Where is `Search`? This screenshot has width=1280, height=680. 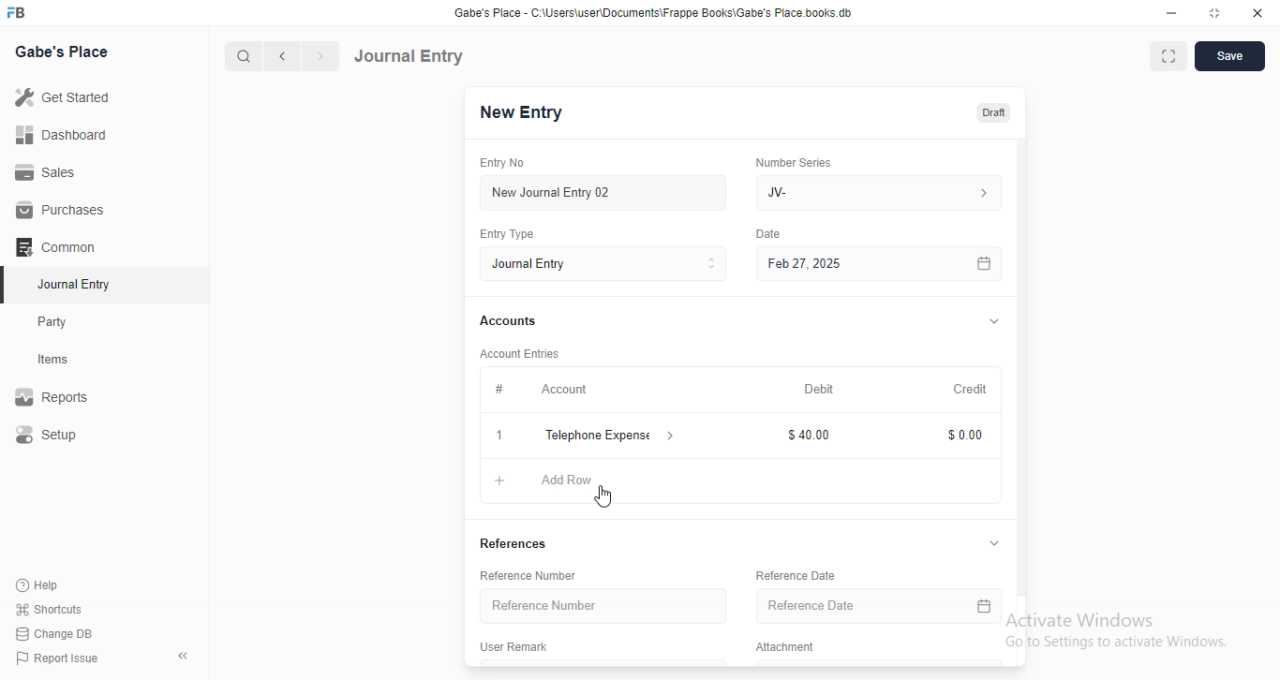 Search is located at coordinates (239, 56).